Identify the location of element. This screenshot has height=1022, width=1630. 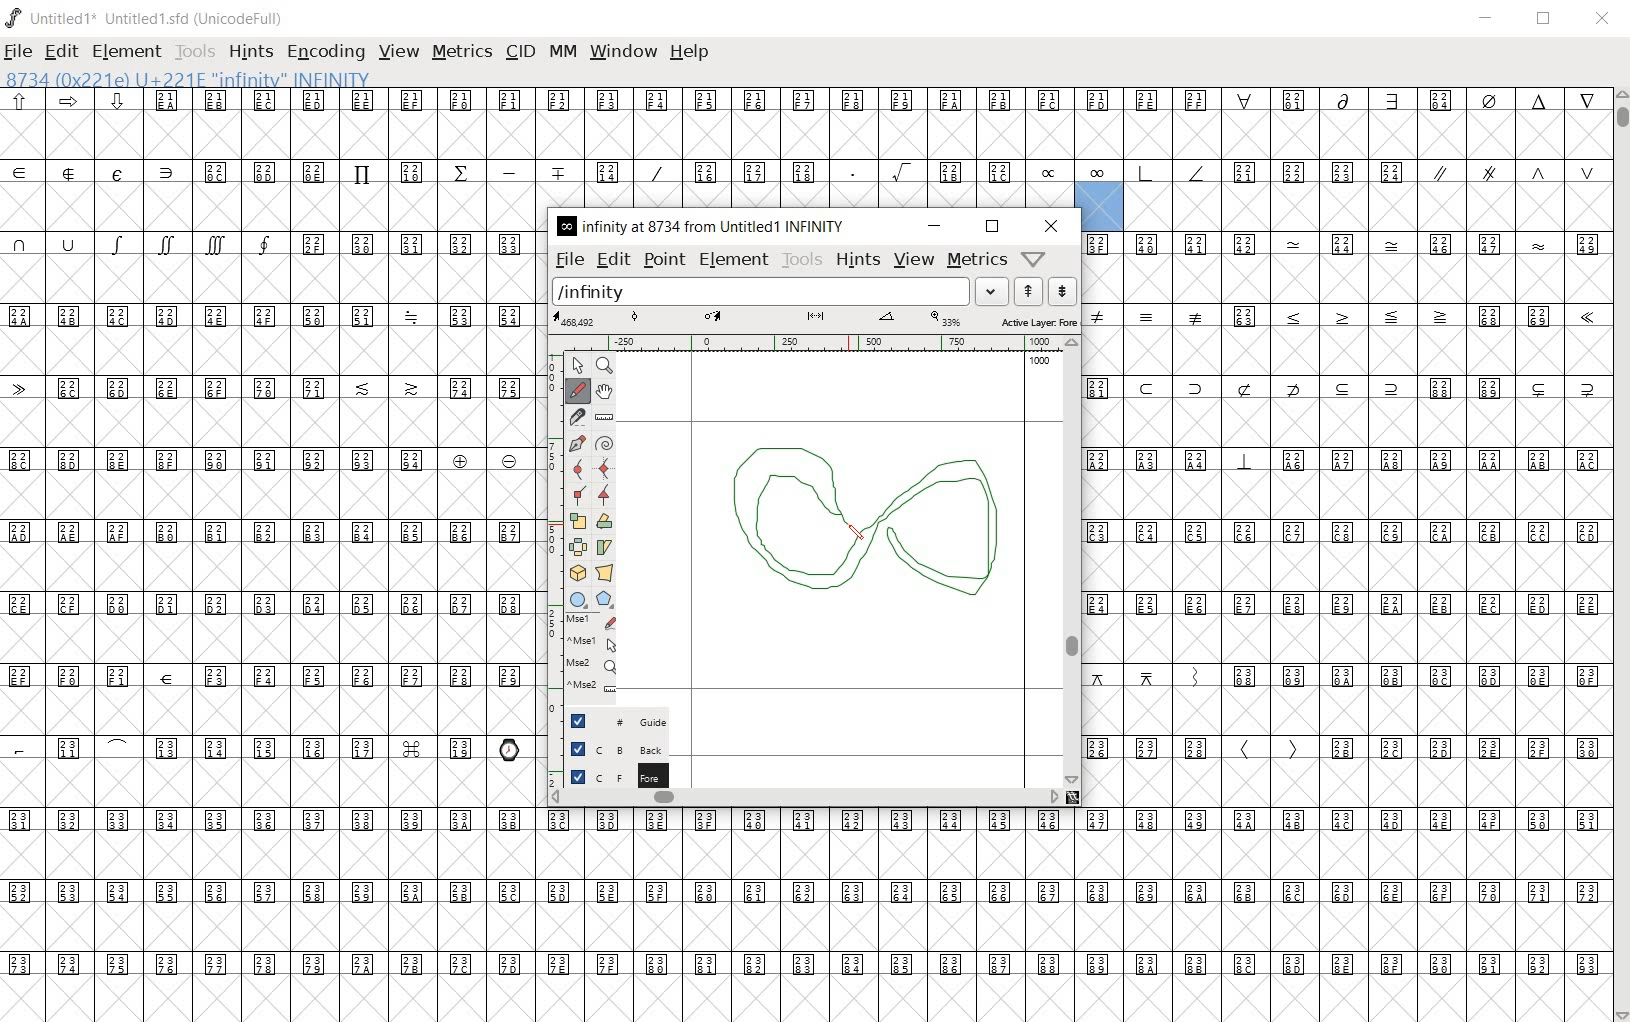
(128, 51).